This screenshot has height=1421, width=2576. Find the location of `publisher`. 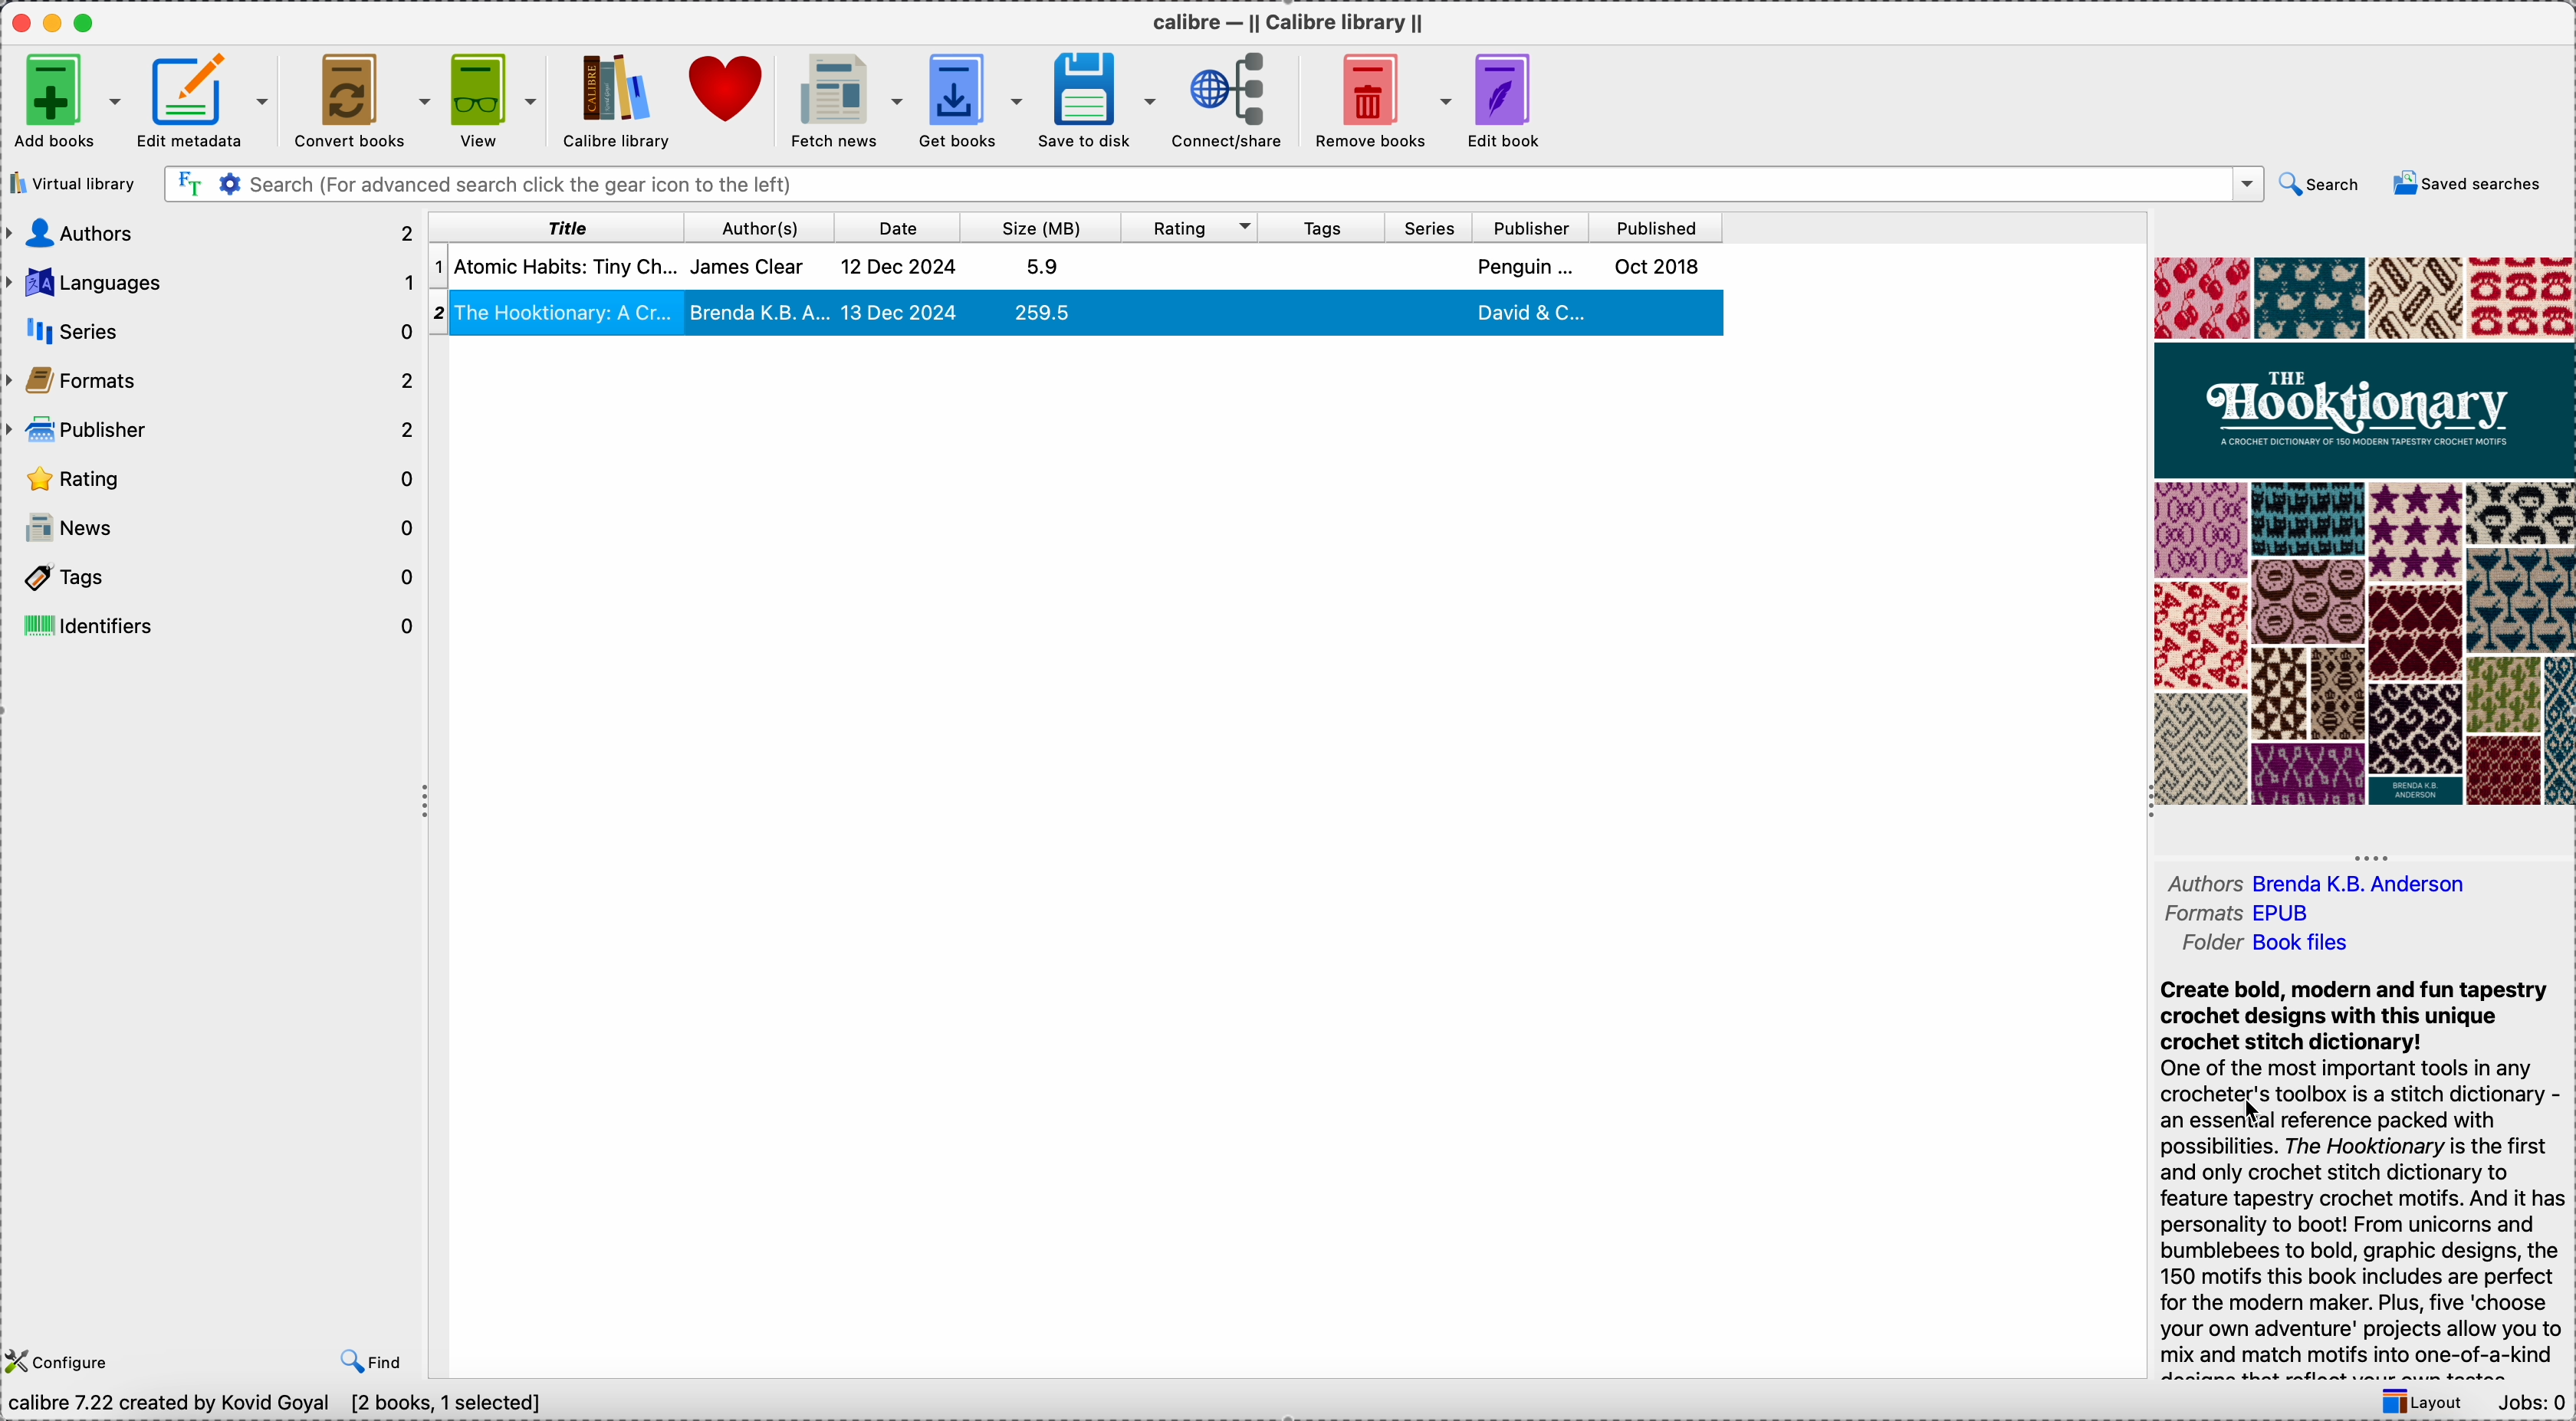

publisher is located at coordinates (1533, 227).